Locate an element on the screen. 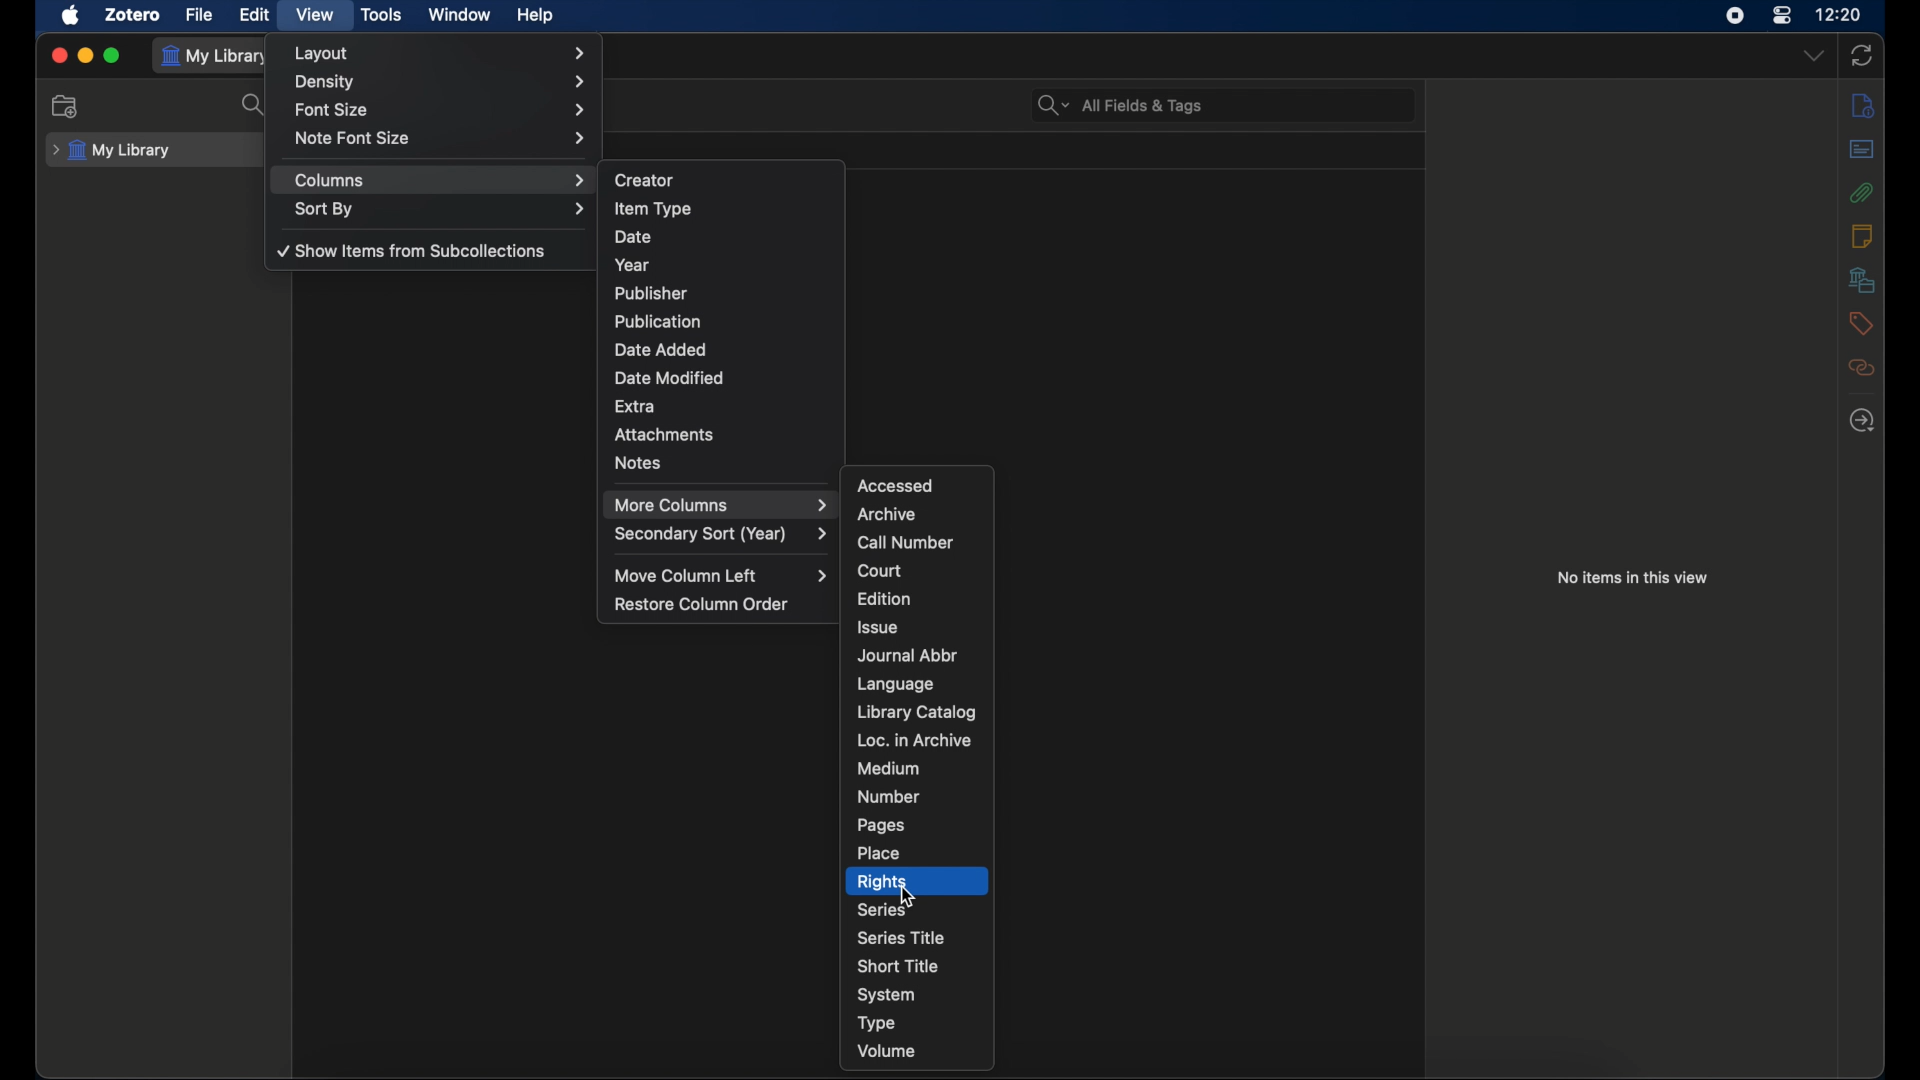  columns is located at coordinates (438, 181).